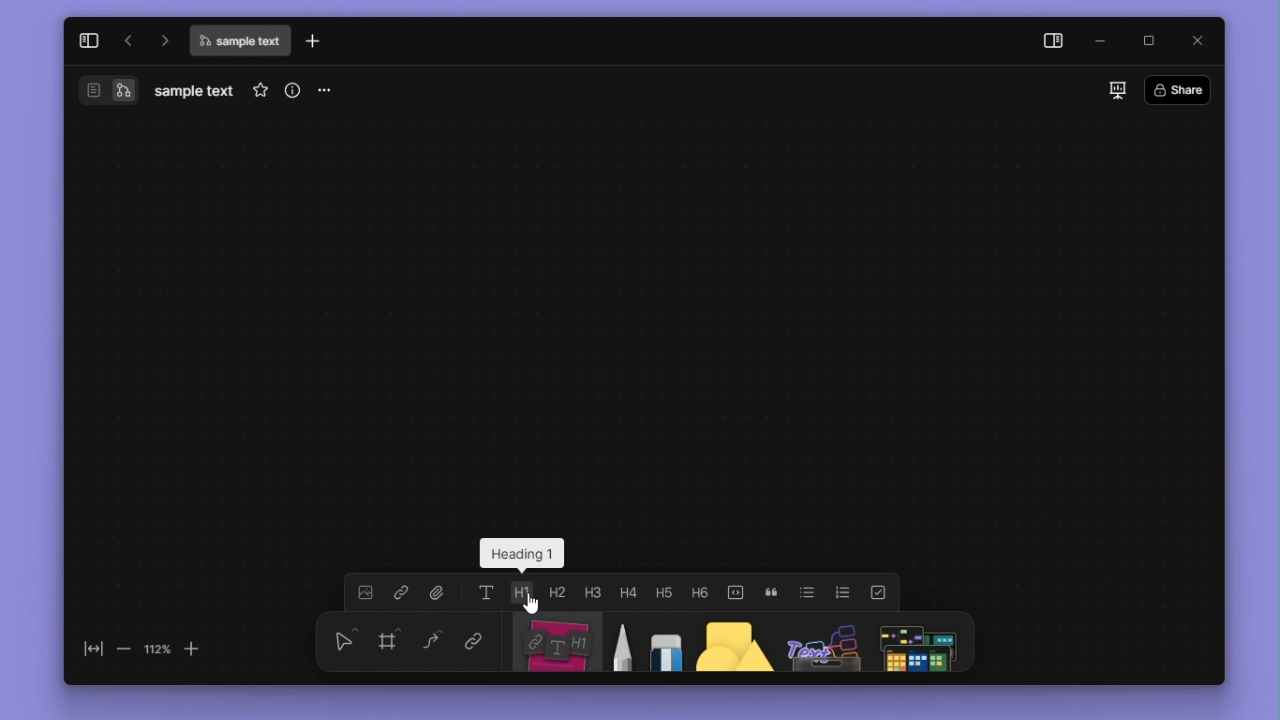  What do you see at coordinates (94, 90) in the screenshot?
I see `switch` at bounding box center [94, 90].